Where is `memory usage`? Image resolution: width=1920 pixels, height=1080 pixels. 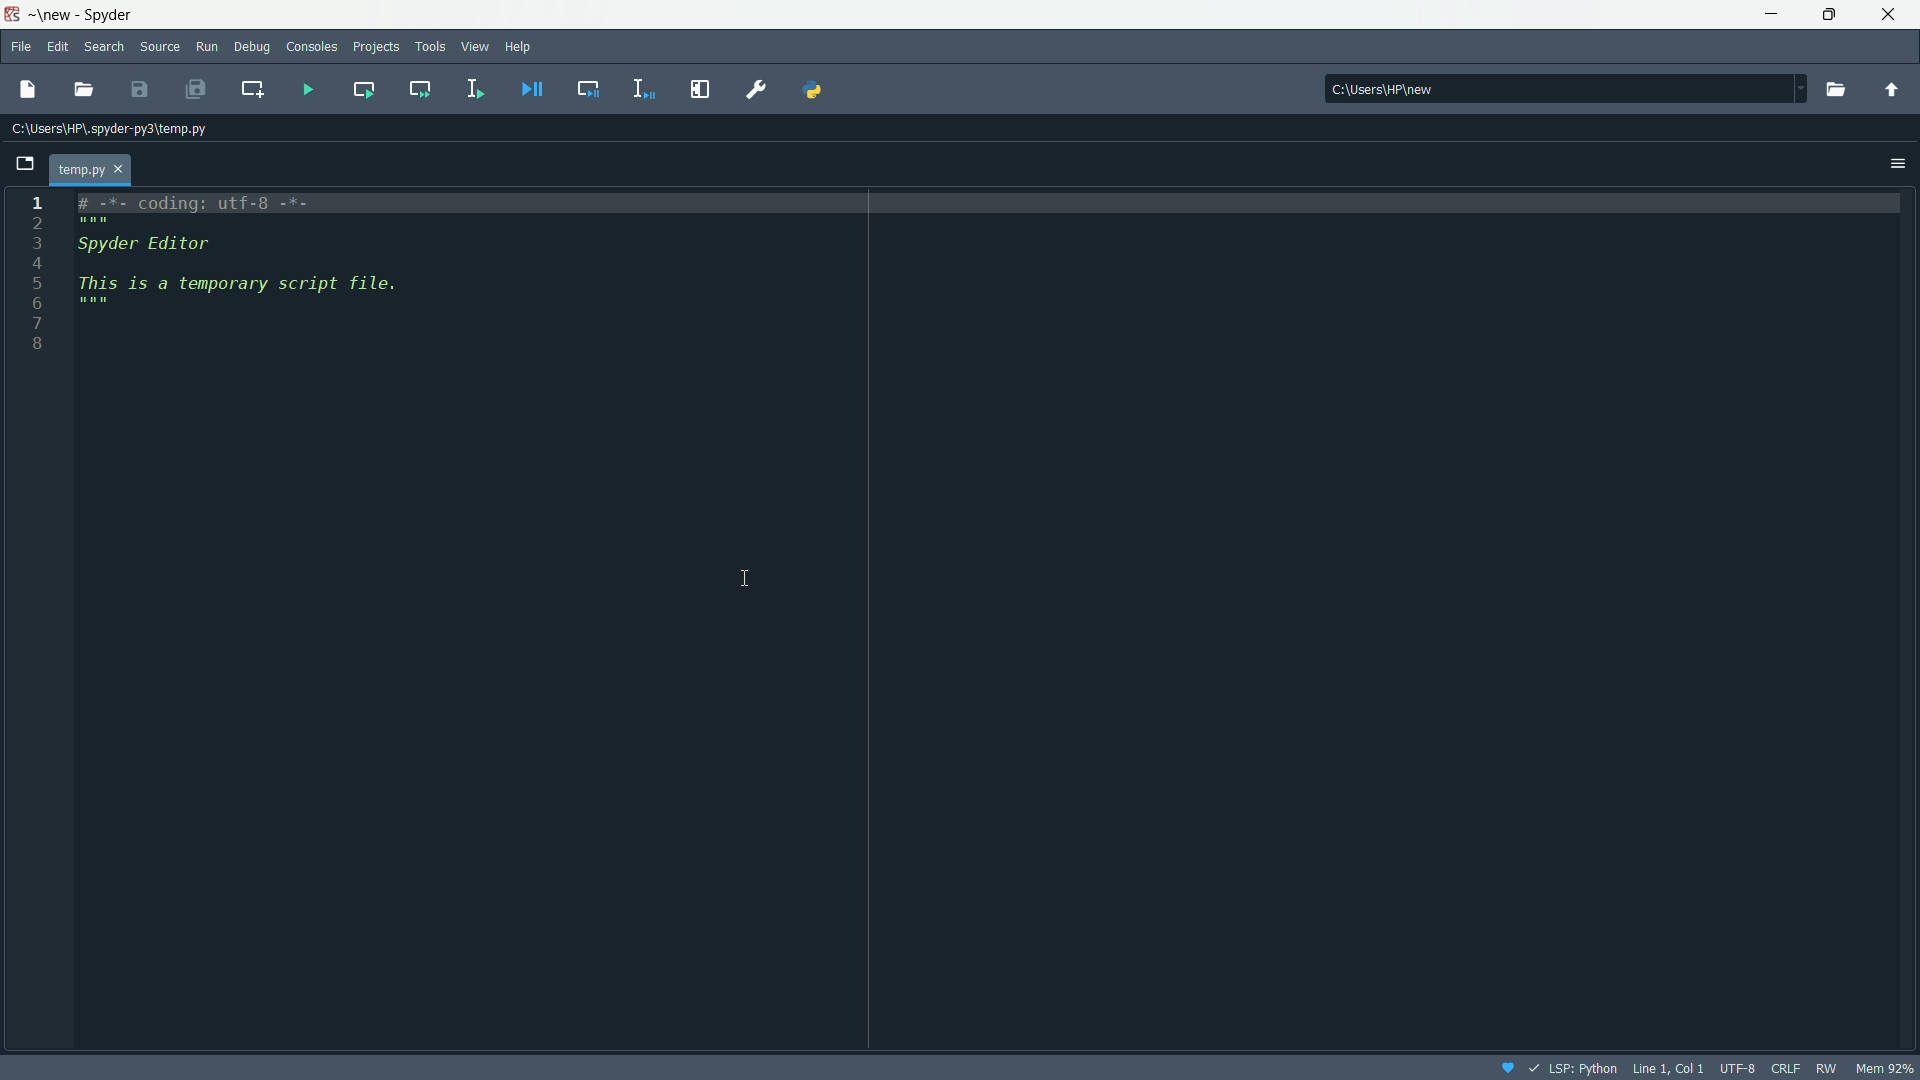 memory usage is located at coordinates (1887, 1068).